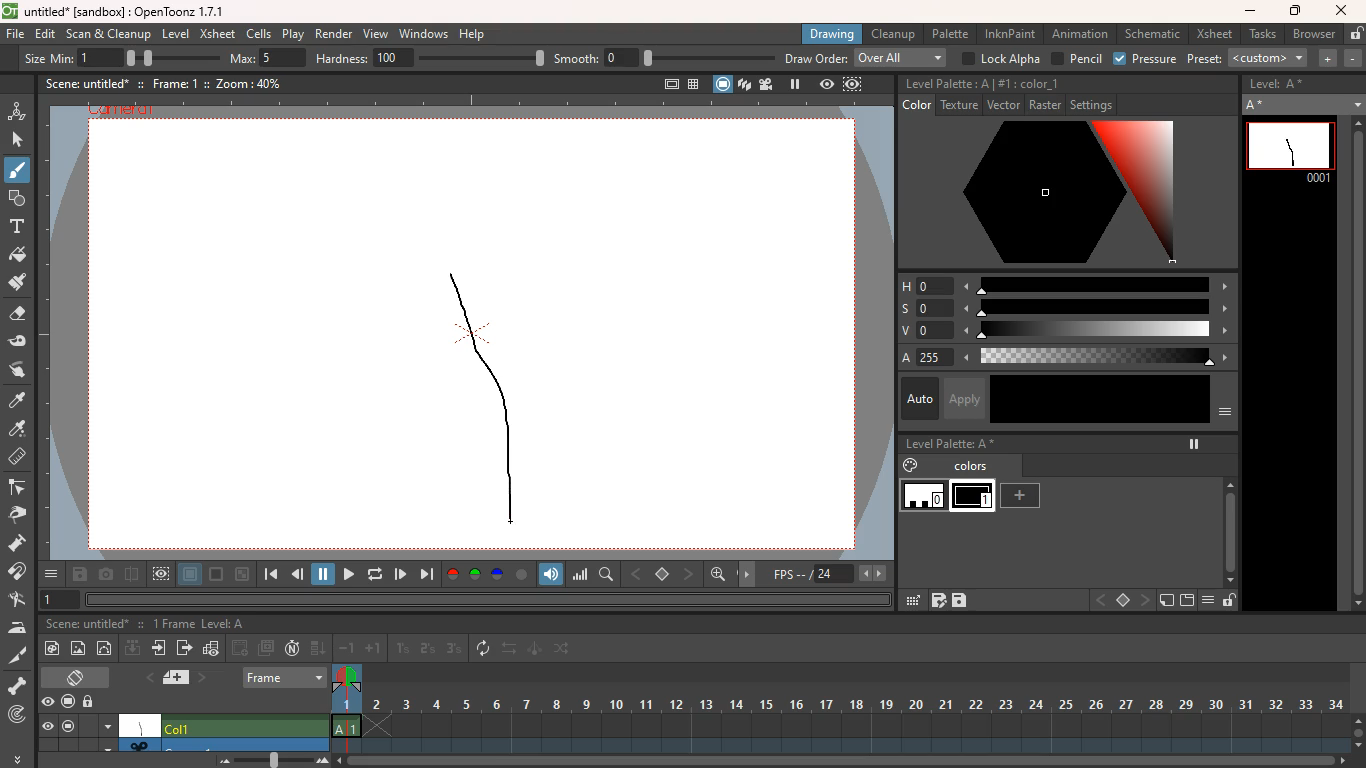  I want to click on swap, so click(19, 369).